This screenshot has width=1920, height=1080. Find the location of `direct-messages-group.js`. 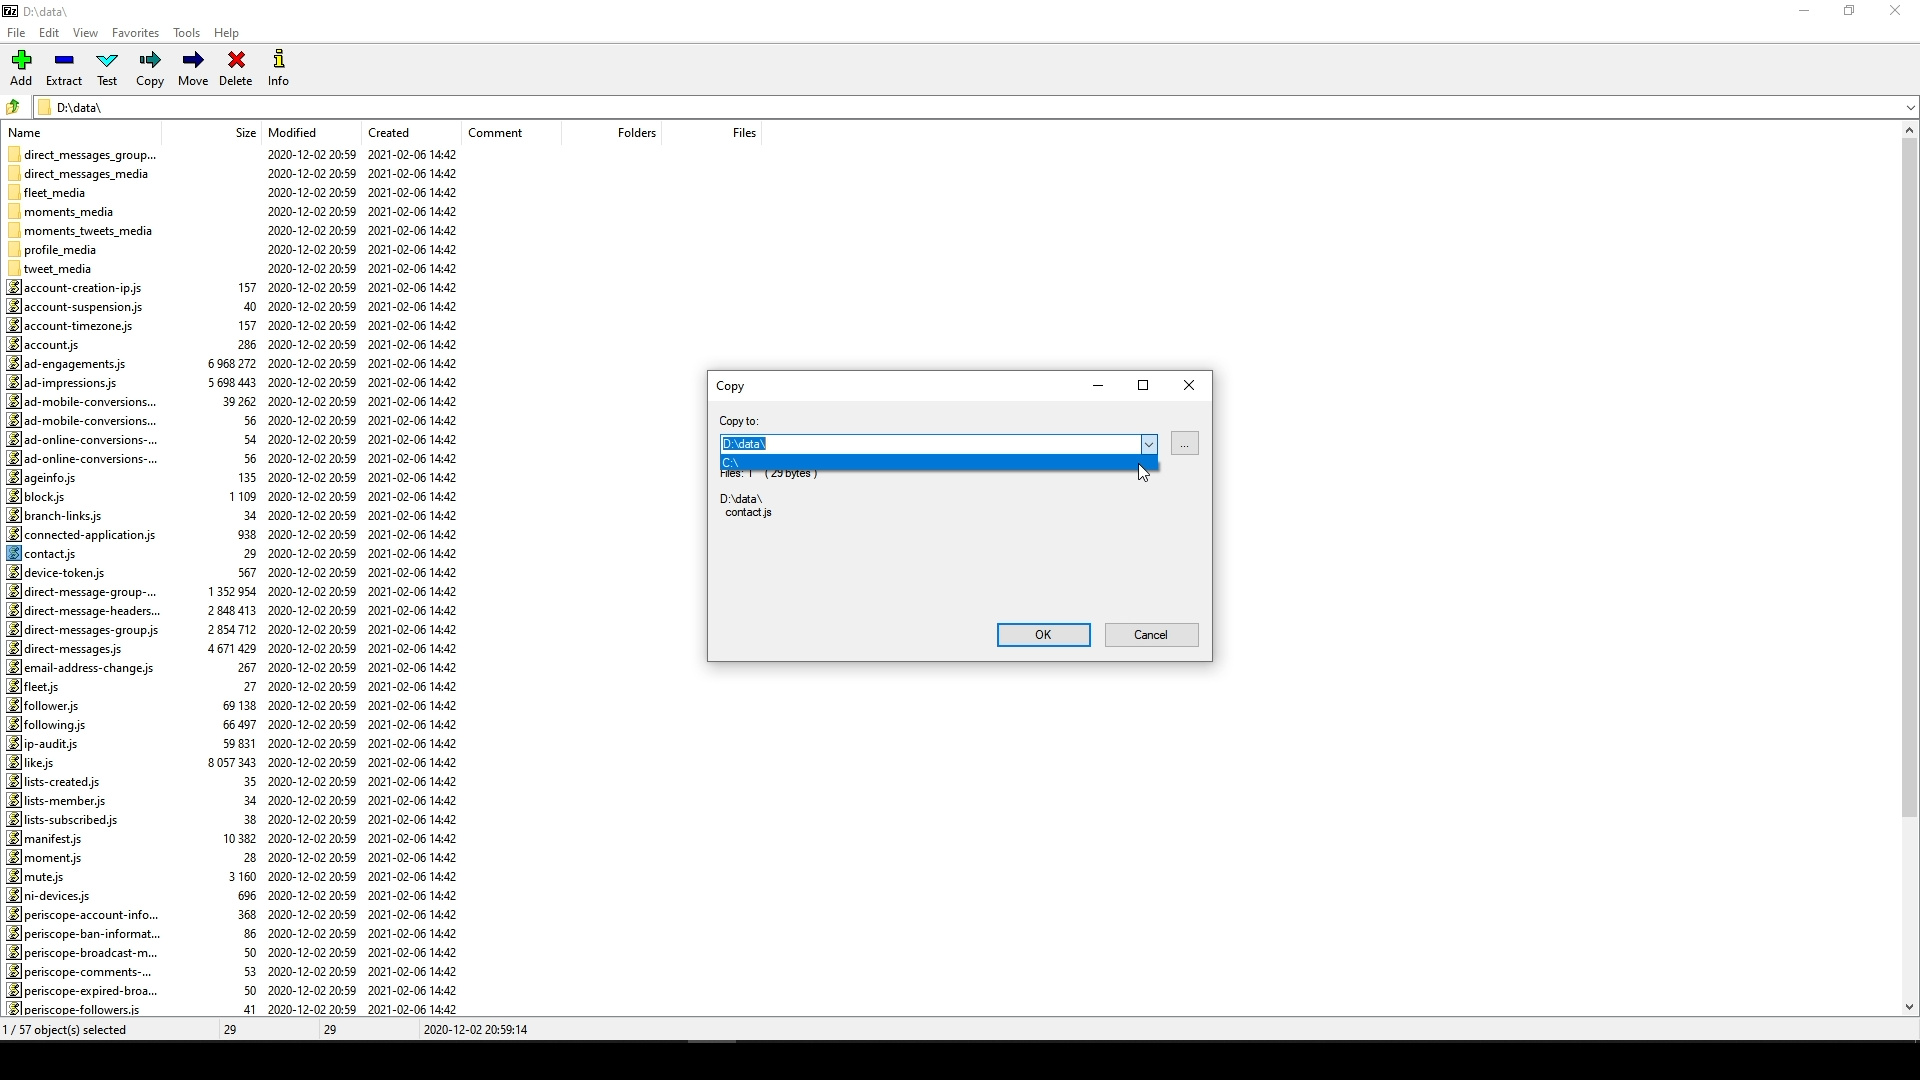

direct-messages-group.js is located at coordinates (84, 631).